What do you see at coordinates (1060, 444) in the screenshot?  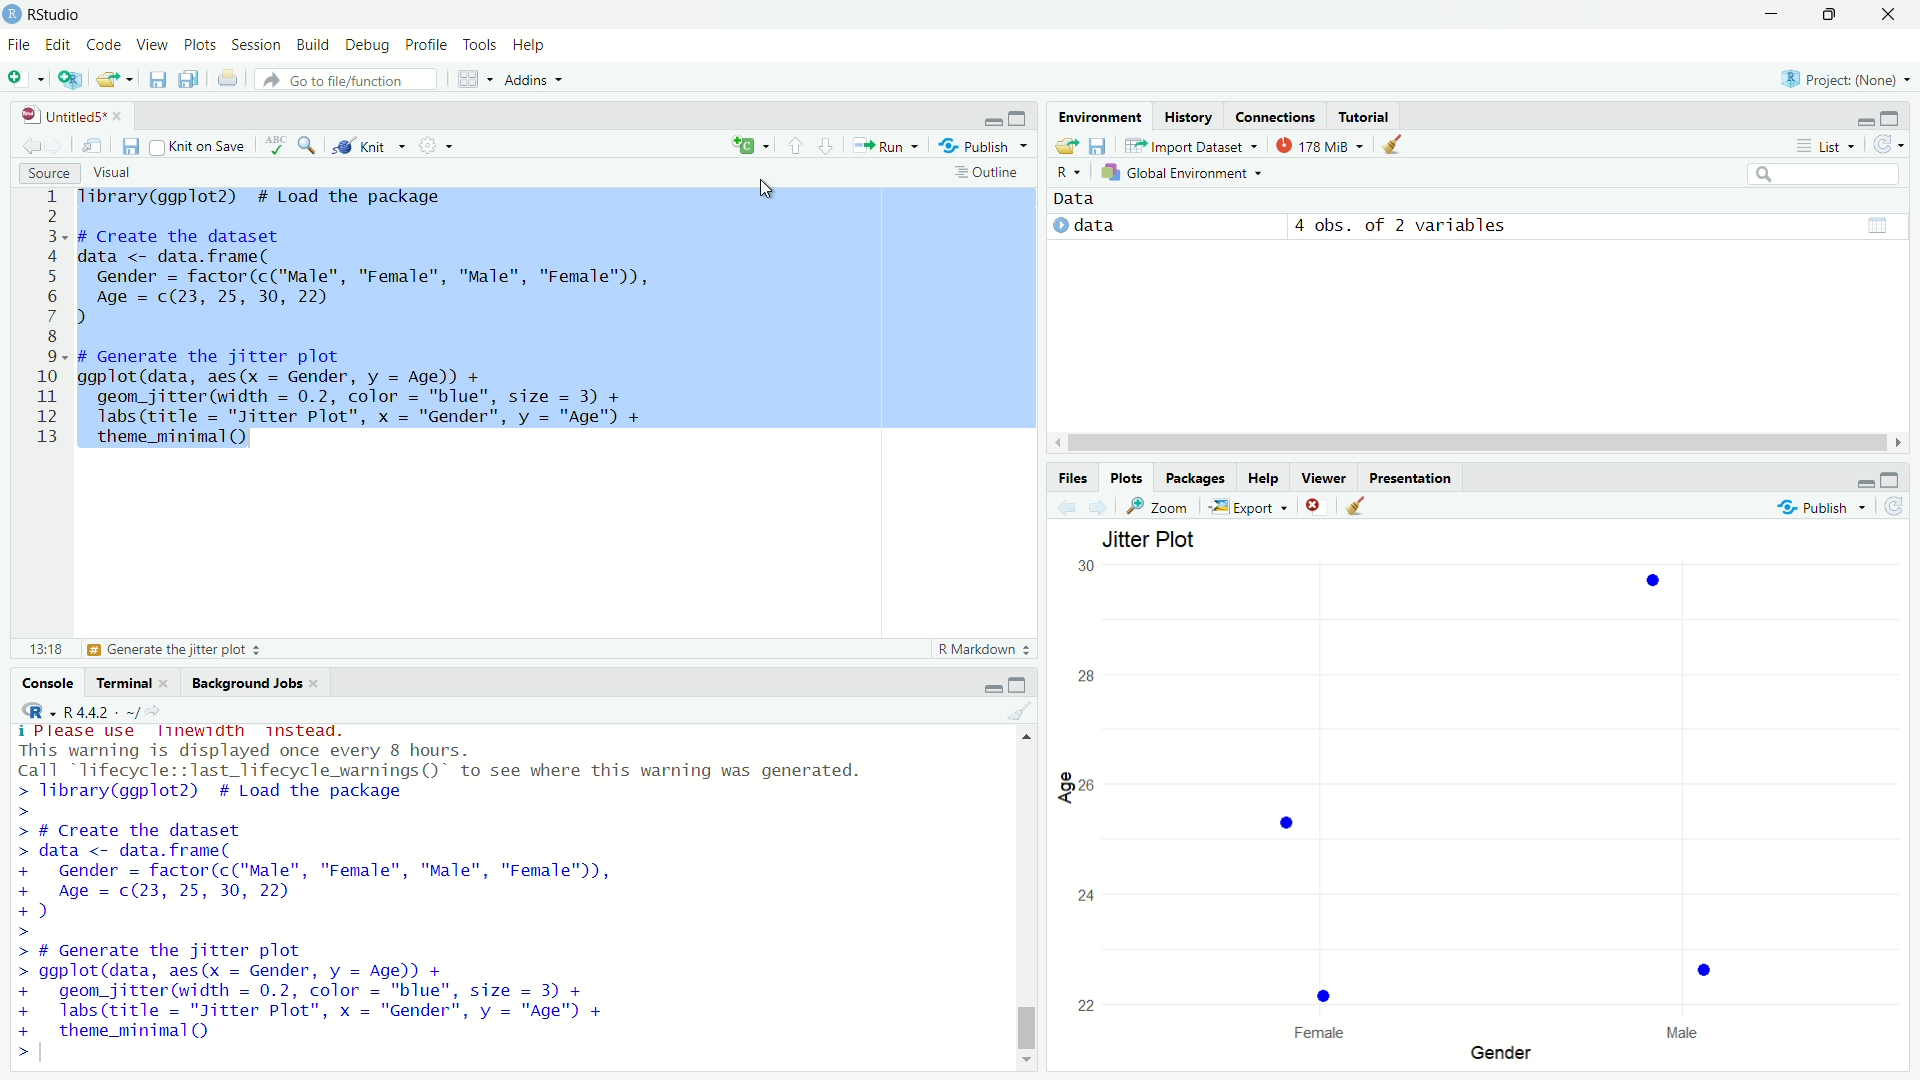 I see `move left` at bounding box center [1060, 444].